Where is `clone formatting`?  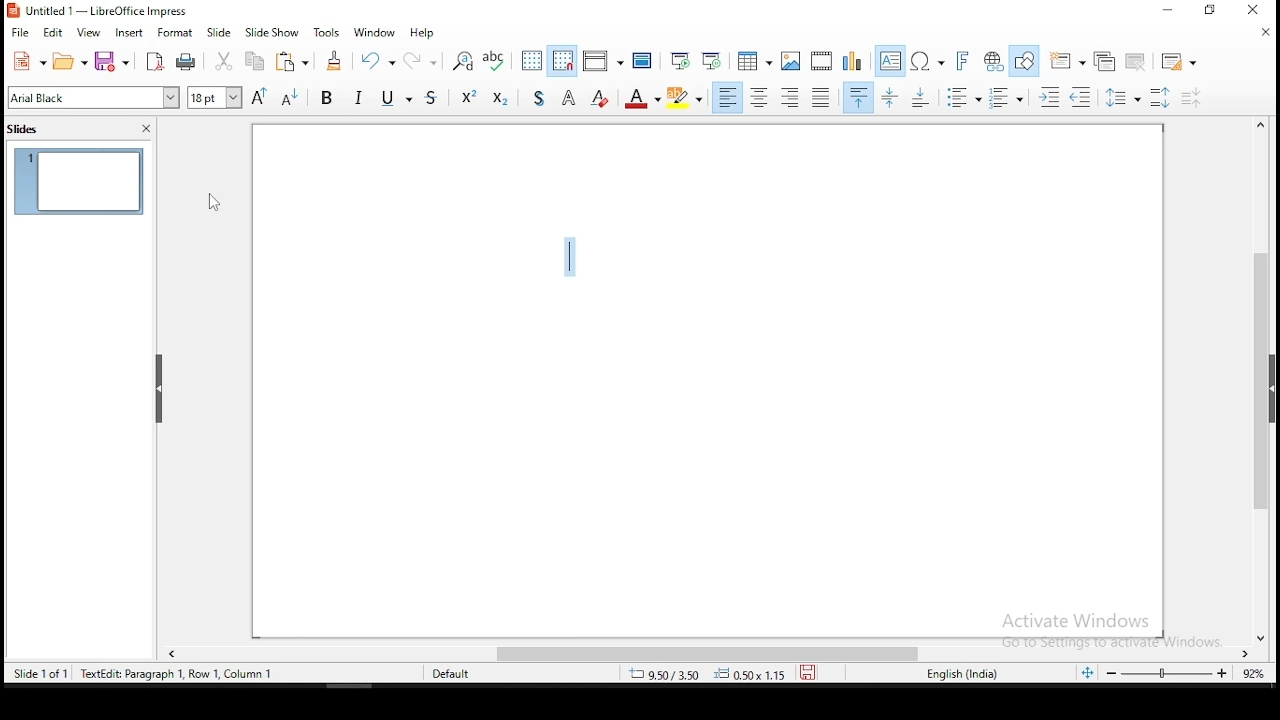 clone formatting is located at coordinates (336, 60).